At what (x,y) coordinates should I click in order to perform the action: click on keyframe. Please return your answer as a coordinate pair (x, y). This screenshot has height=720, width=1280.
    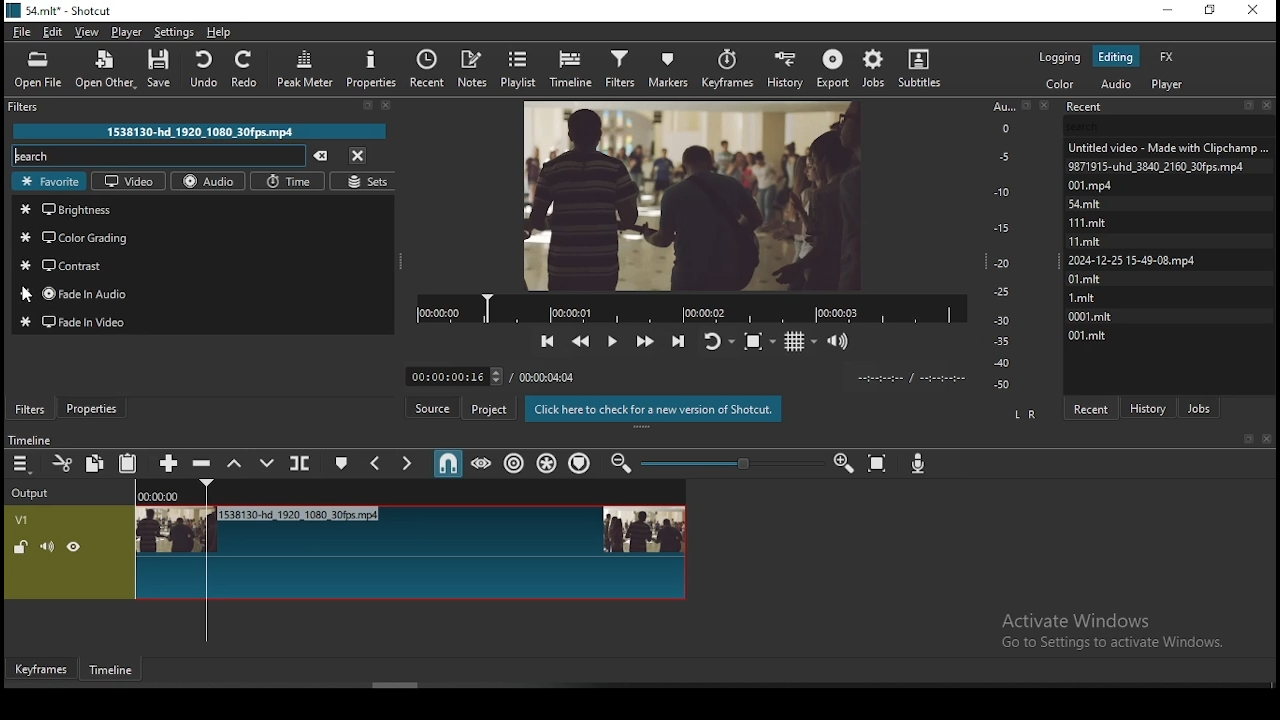
    Looking at the image, I should click on (42, 670).